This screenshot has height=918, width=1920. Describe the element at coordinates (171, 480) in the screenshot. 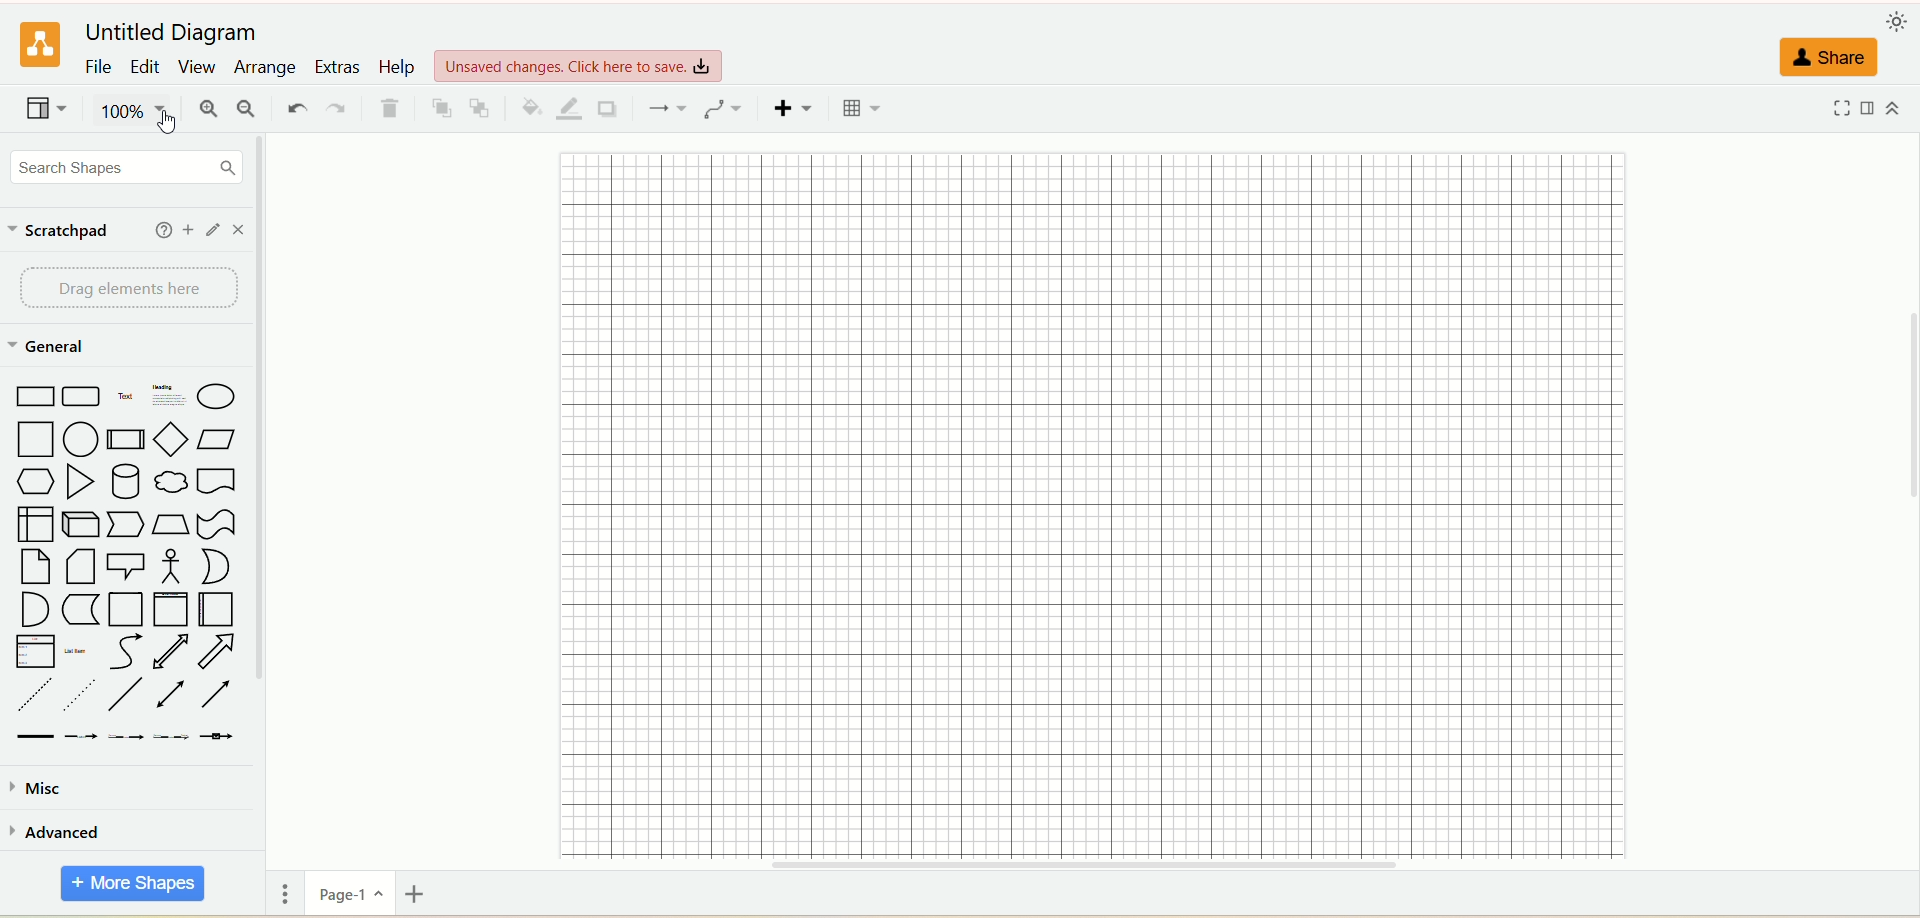

I see `cloud` at that location.